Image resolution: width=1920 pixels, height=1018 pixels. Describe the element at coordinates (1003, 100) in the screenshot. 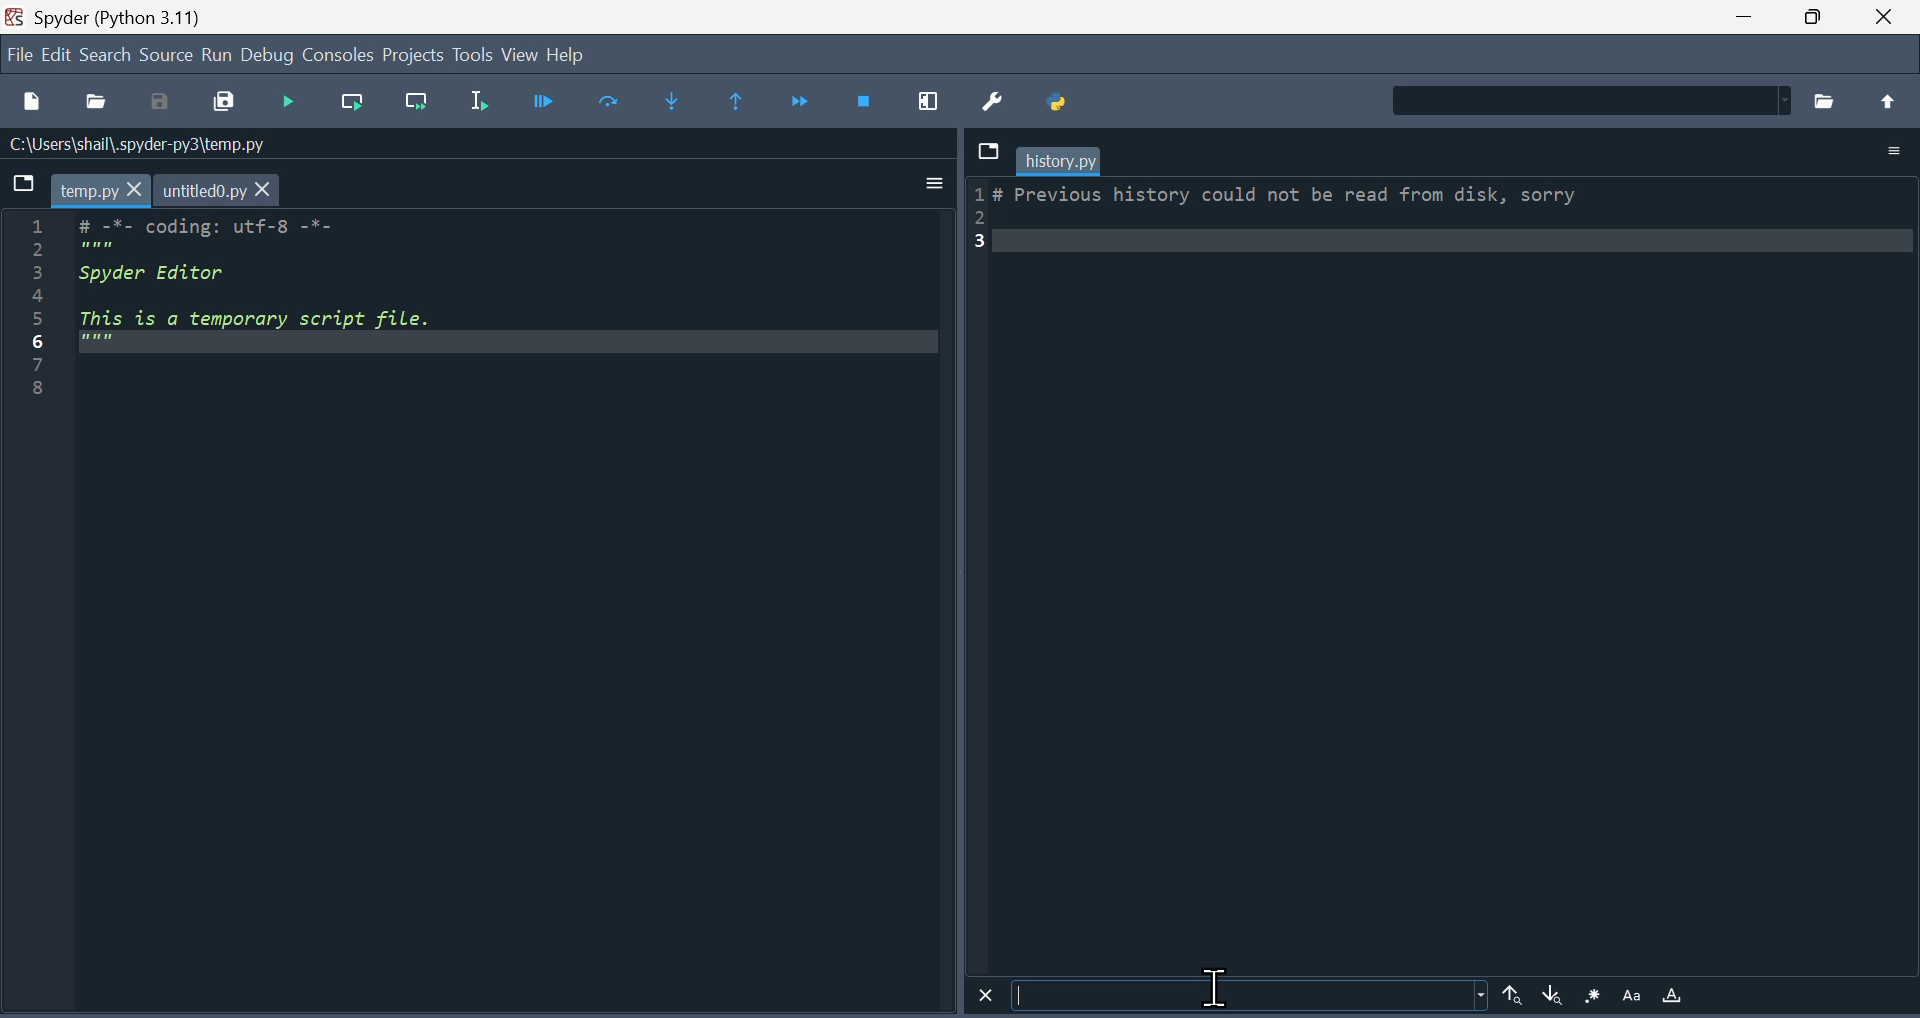

I see `Preferences` at that location.